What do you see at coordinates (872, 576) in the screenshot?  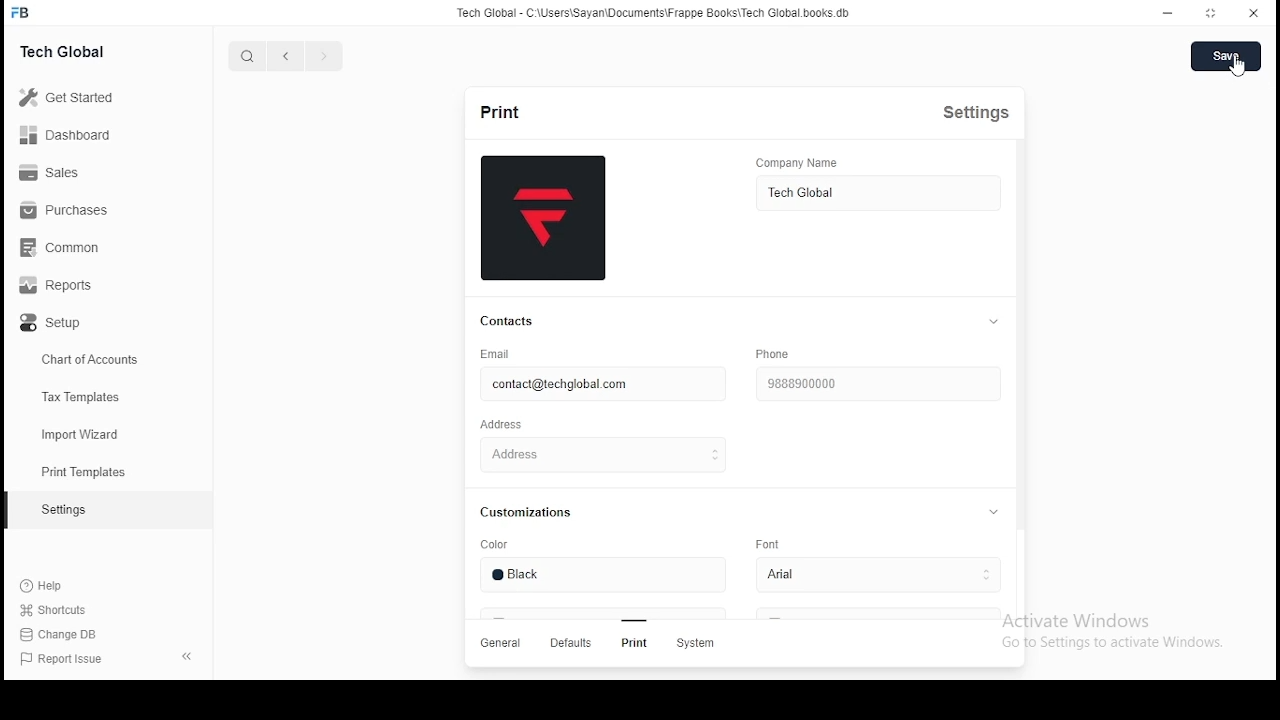 I see `select font ` at bounding box center [872, 576].